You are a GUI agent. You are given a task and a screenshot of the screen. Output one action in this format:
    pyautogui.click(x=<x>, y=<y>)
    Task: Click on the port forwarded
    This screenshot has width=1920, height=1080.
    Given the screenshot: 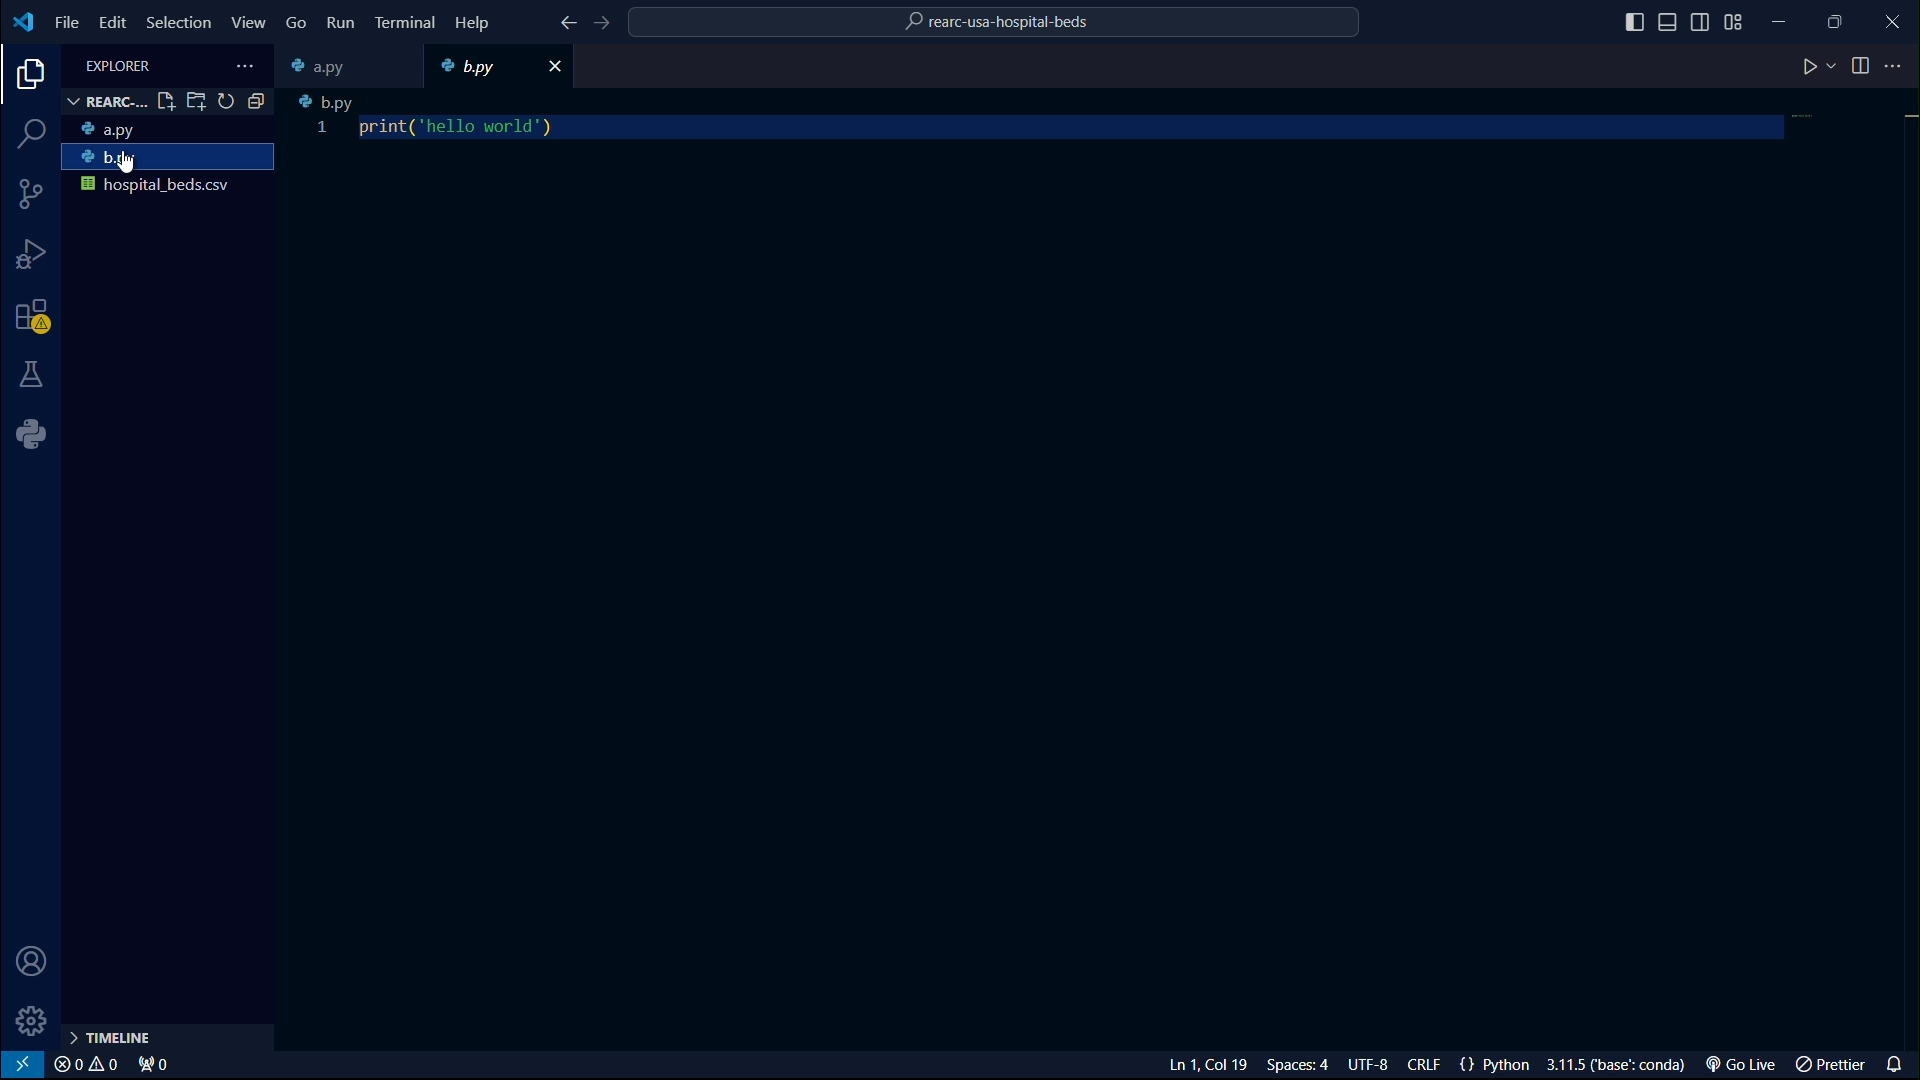 What is the action you would take?
    pyautogui.click(x=152, y=1065)
    